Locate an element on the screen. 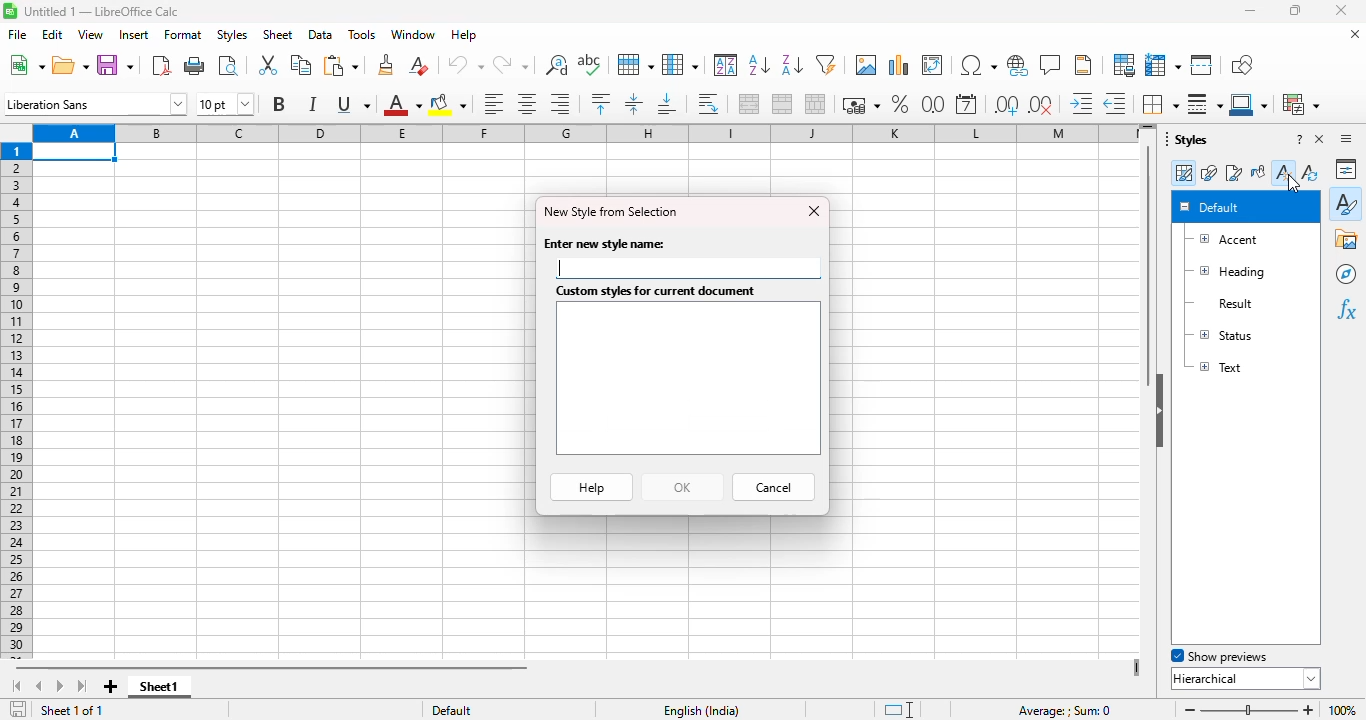  view is located at coordinates (90, 35).